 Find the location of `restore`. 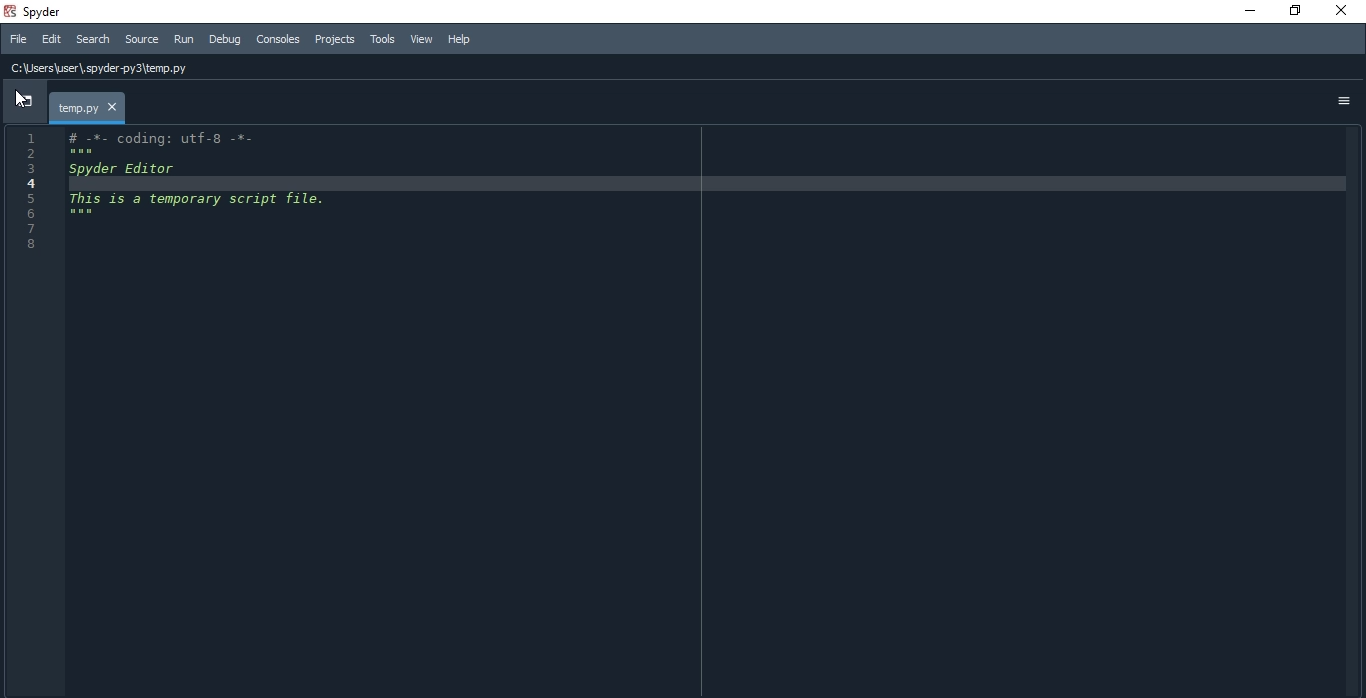

restore is located at coordinates (1294, 15).